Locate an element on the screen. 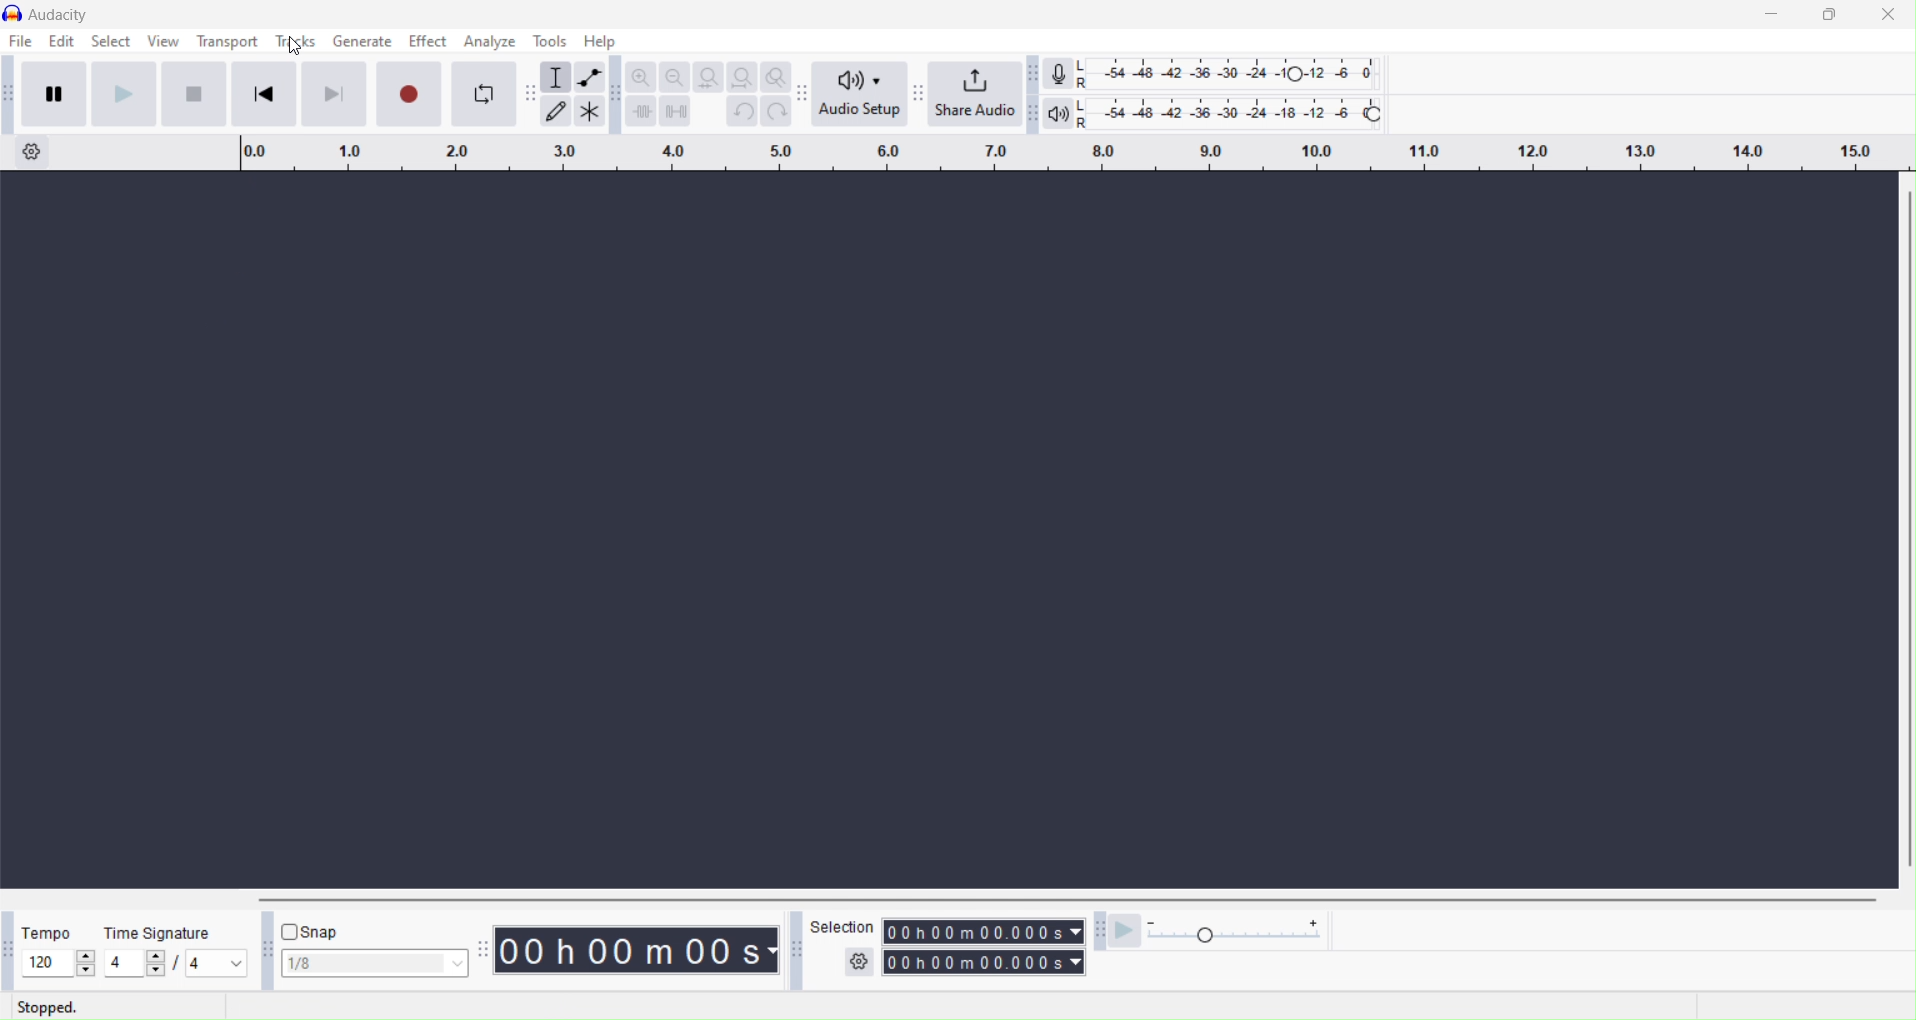  Skip to start is located at coordinates (264, 93).